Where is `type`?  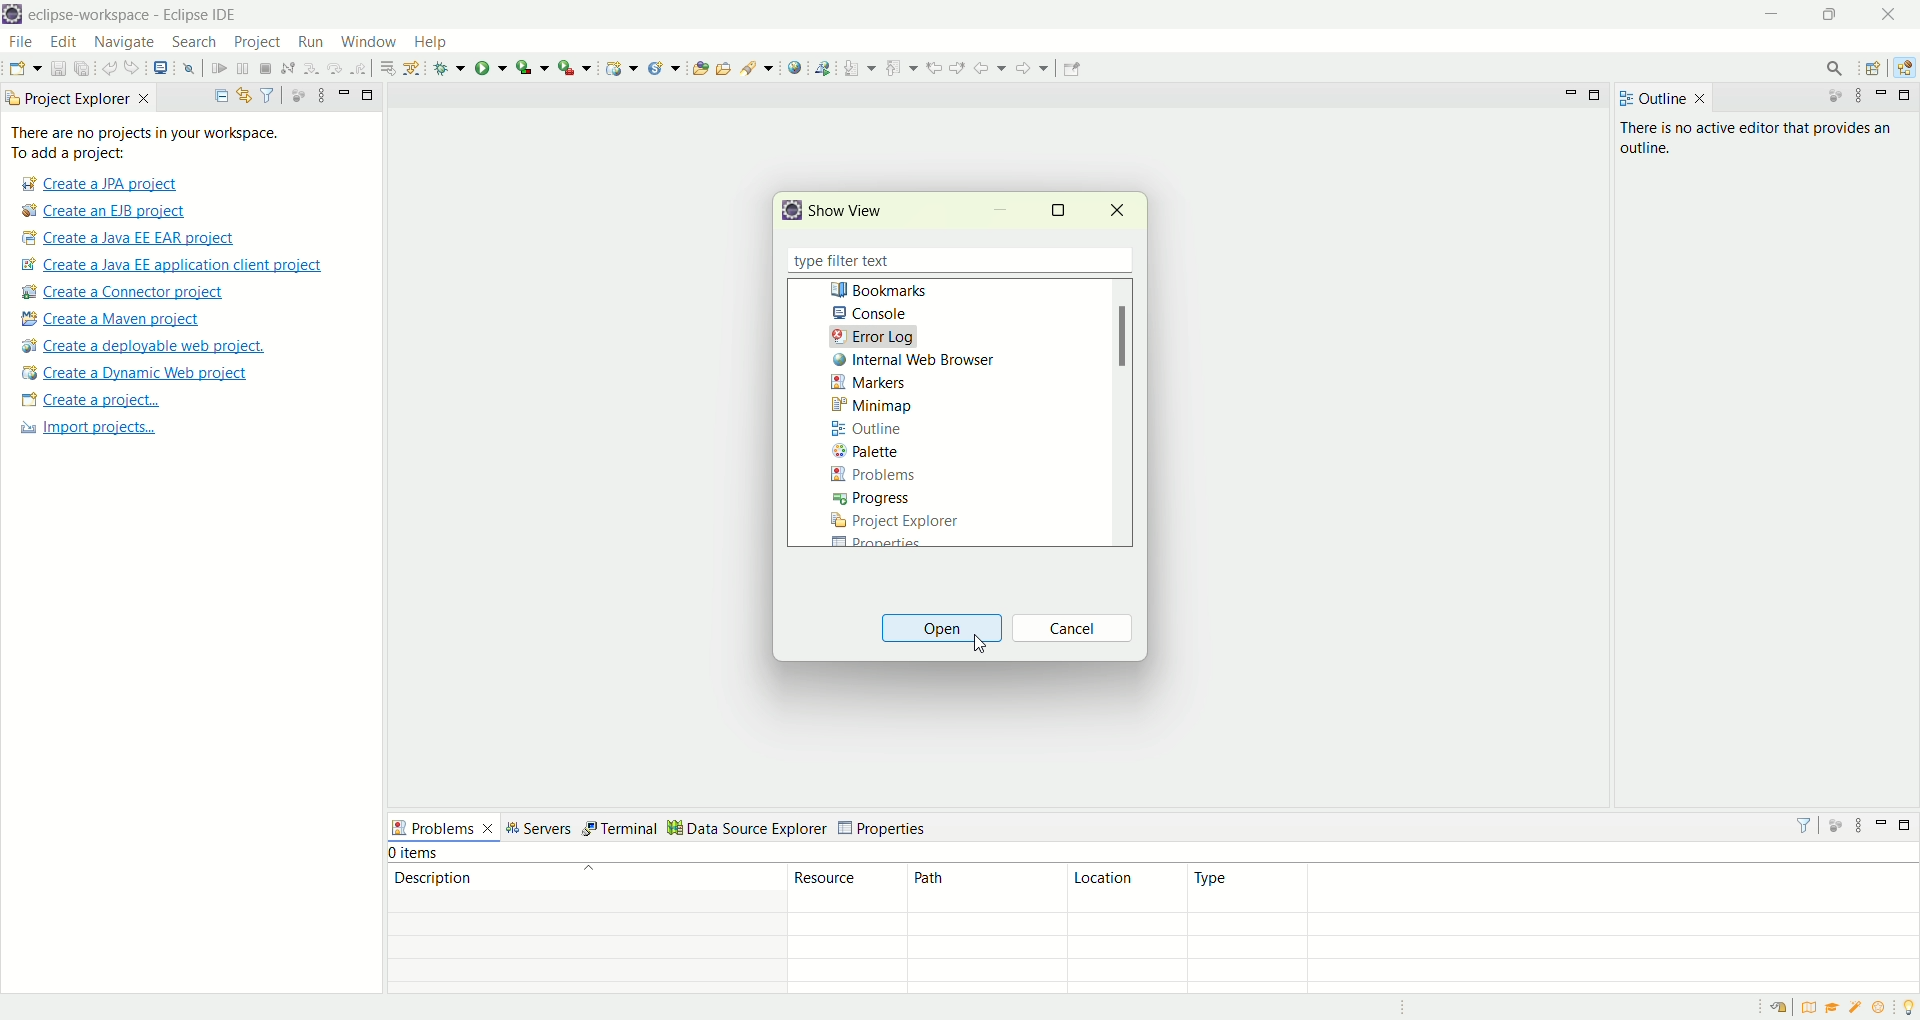 type is located at coordinates (1247, 889).